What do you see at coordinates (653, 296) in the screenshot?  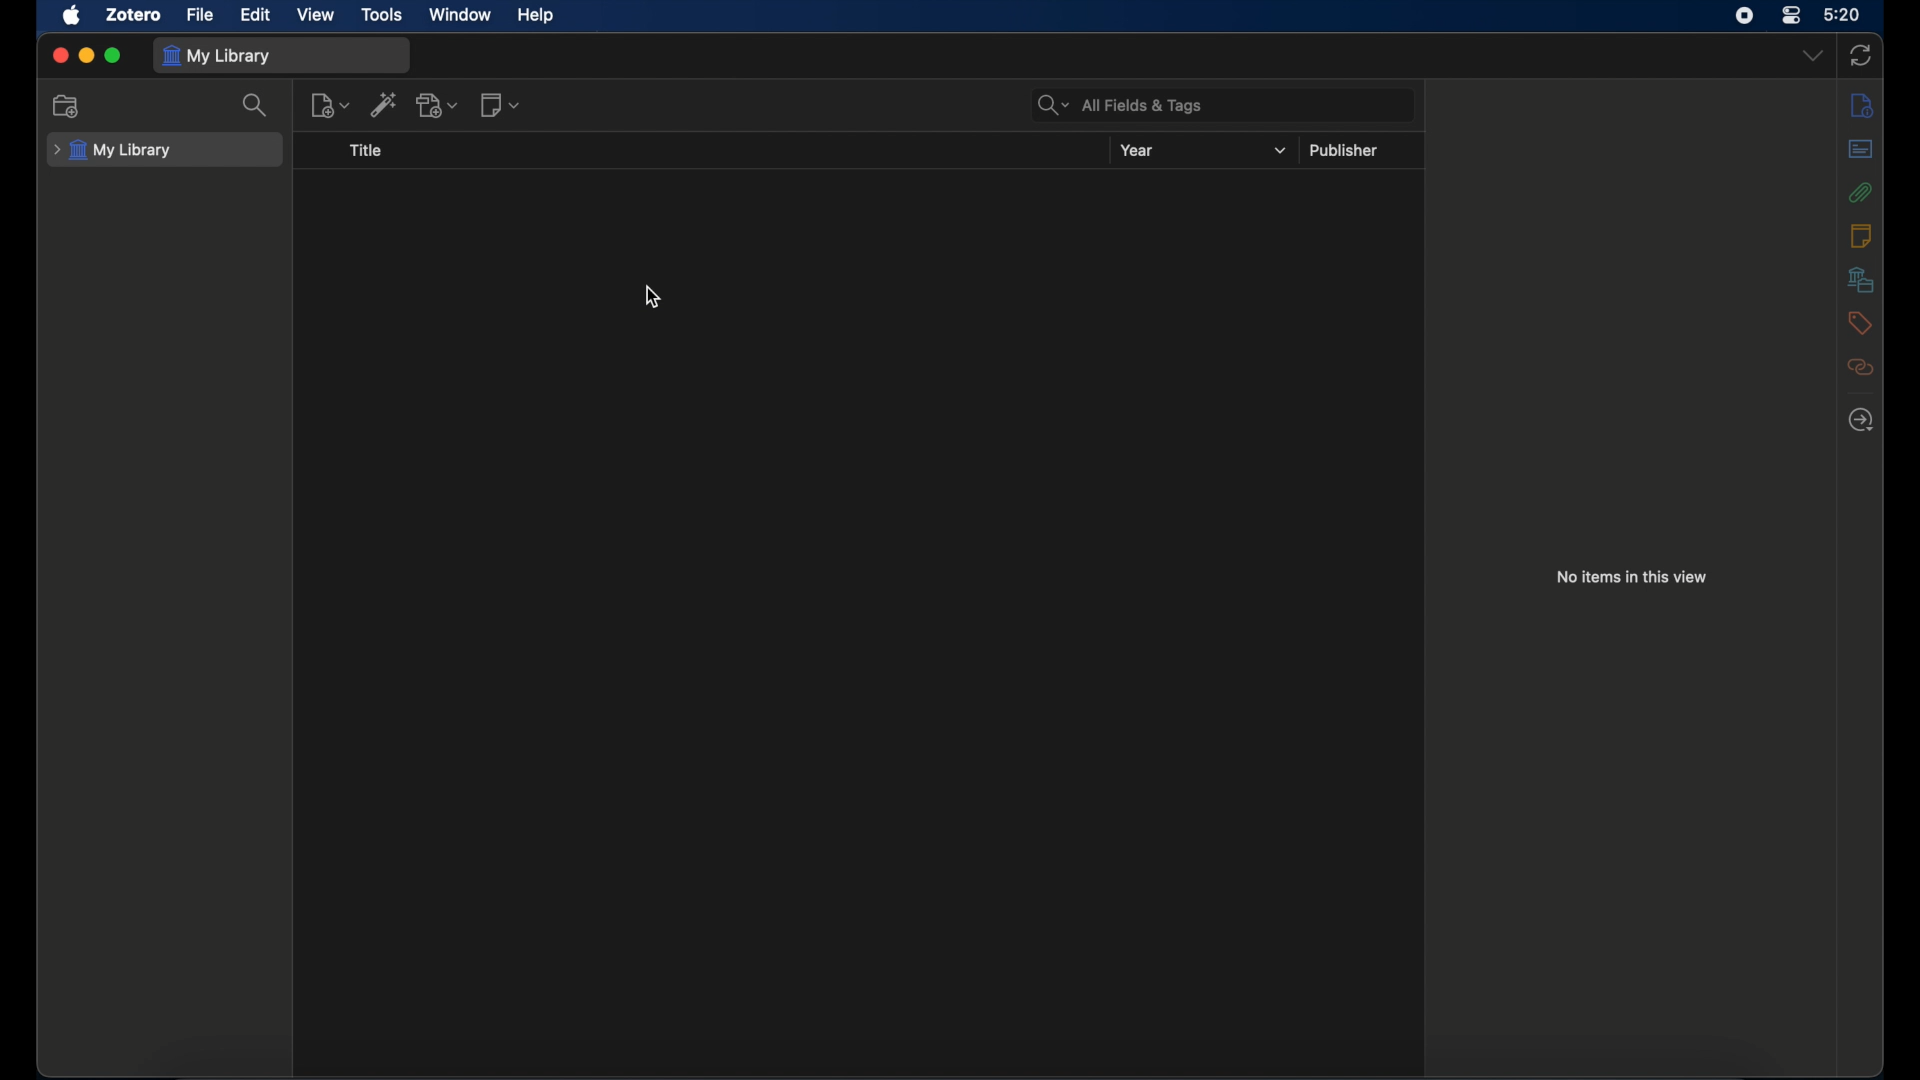 I see `cursor` at bounding box center [653, 296].